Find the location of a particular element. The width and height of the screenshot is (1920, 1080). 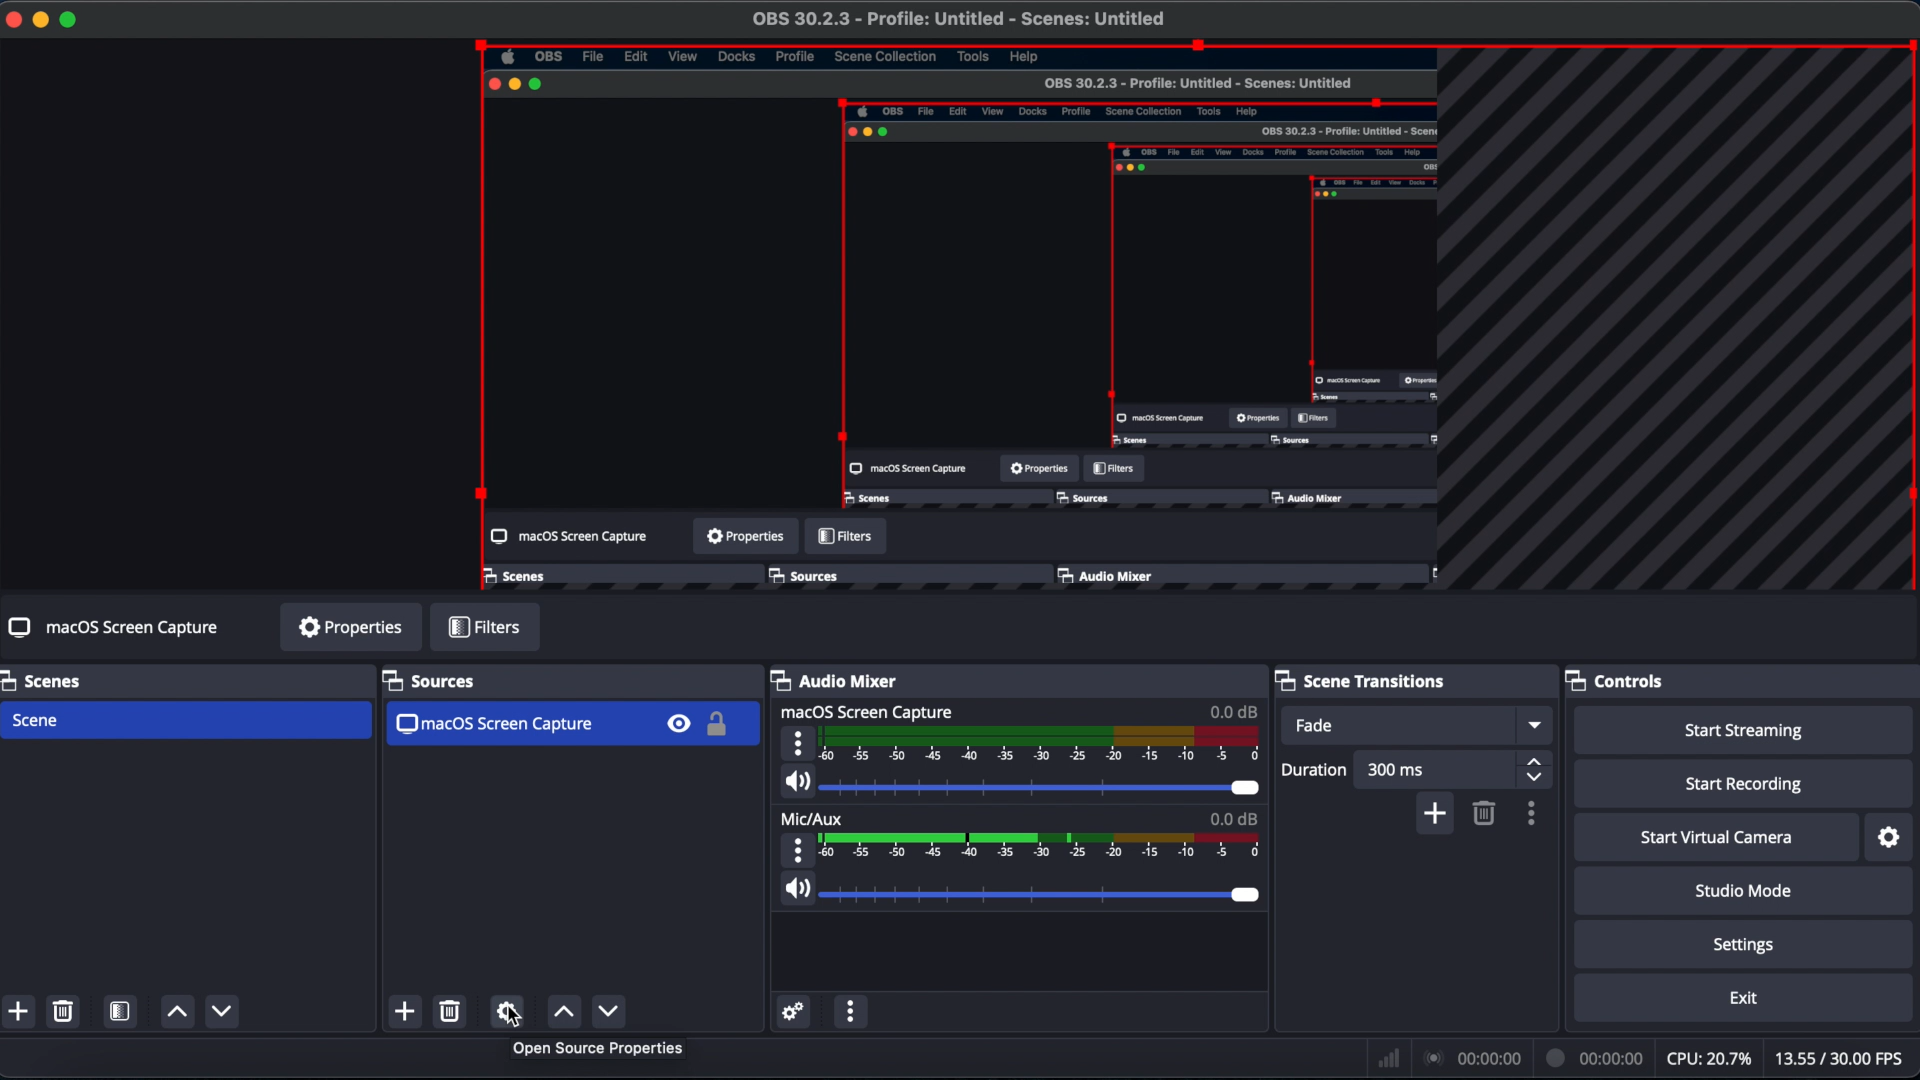

full screen mode is located at coordinates (70, 21).